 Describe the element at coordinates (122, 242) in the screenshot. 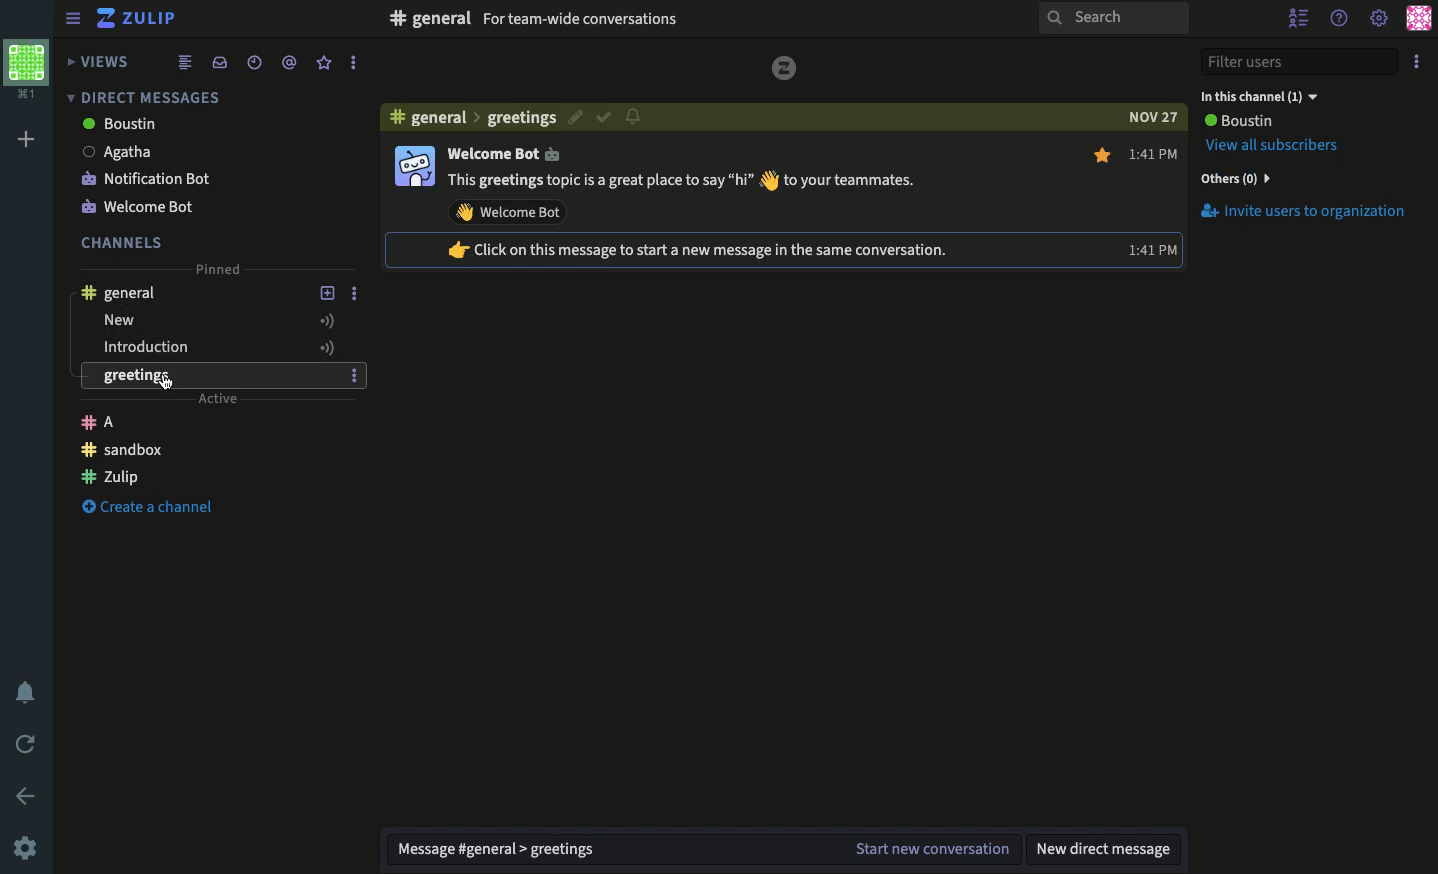

I see `Channels` at that location.